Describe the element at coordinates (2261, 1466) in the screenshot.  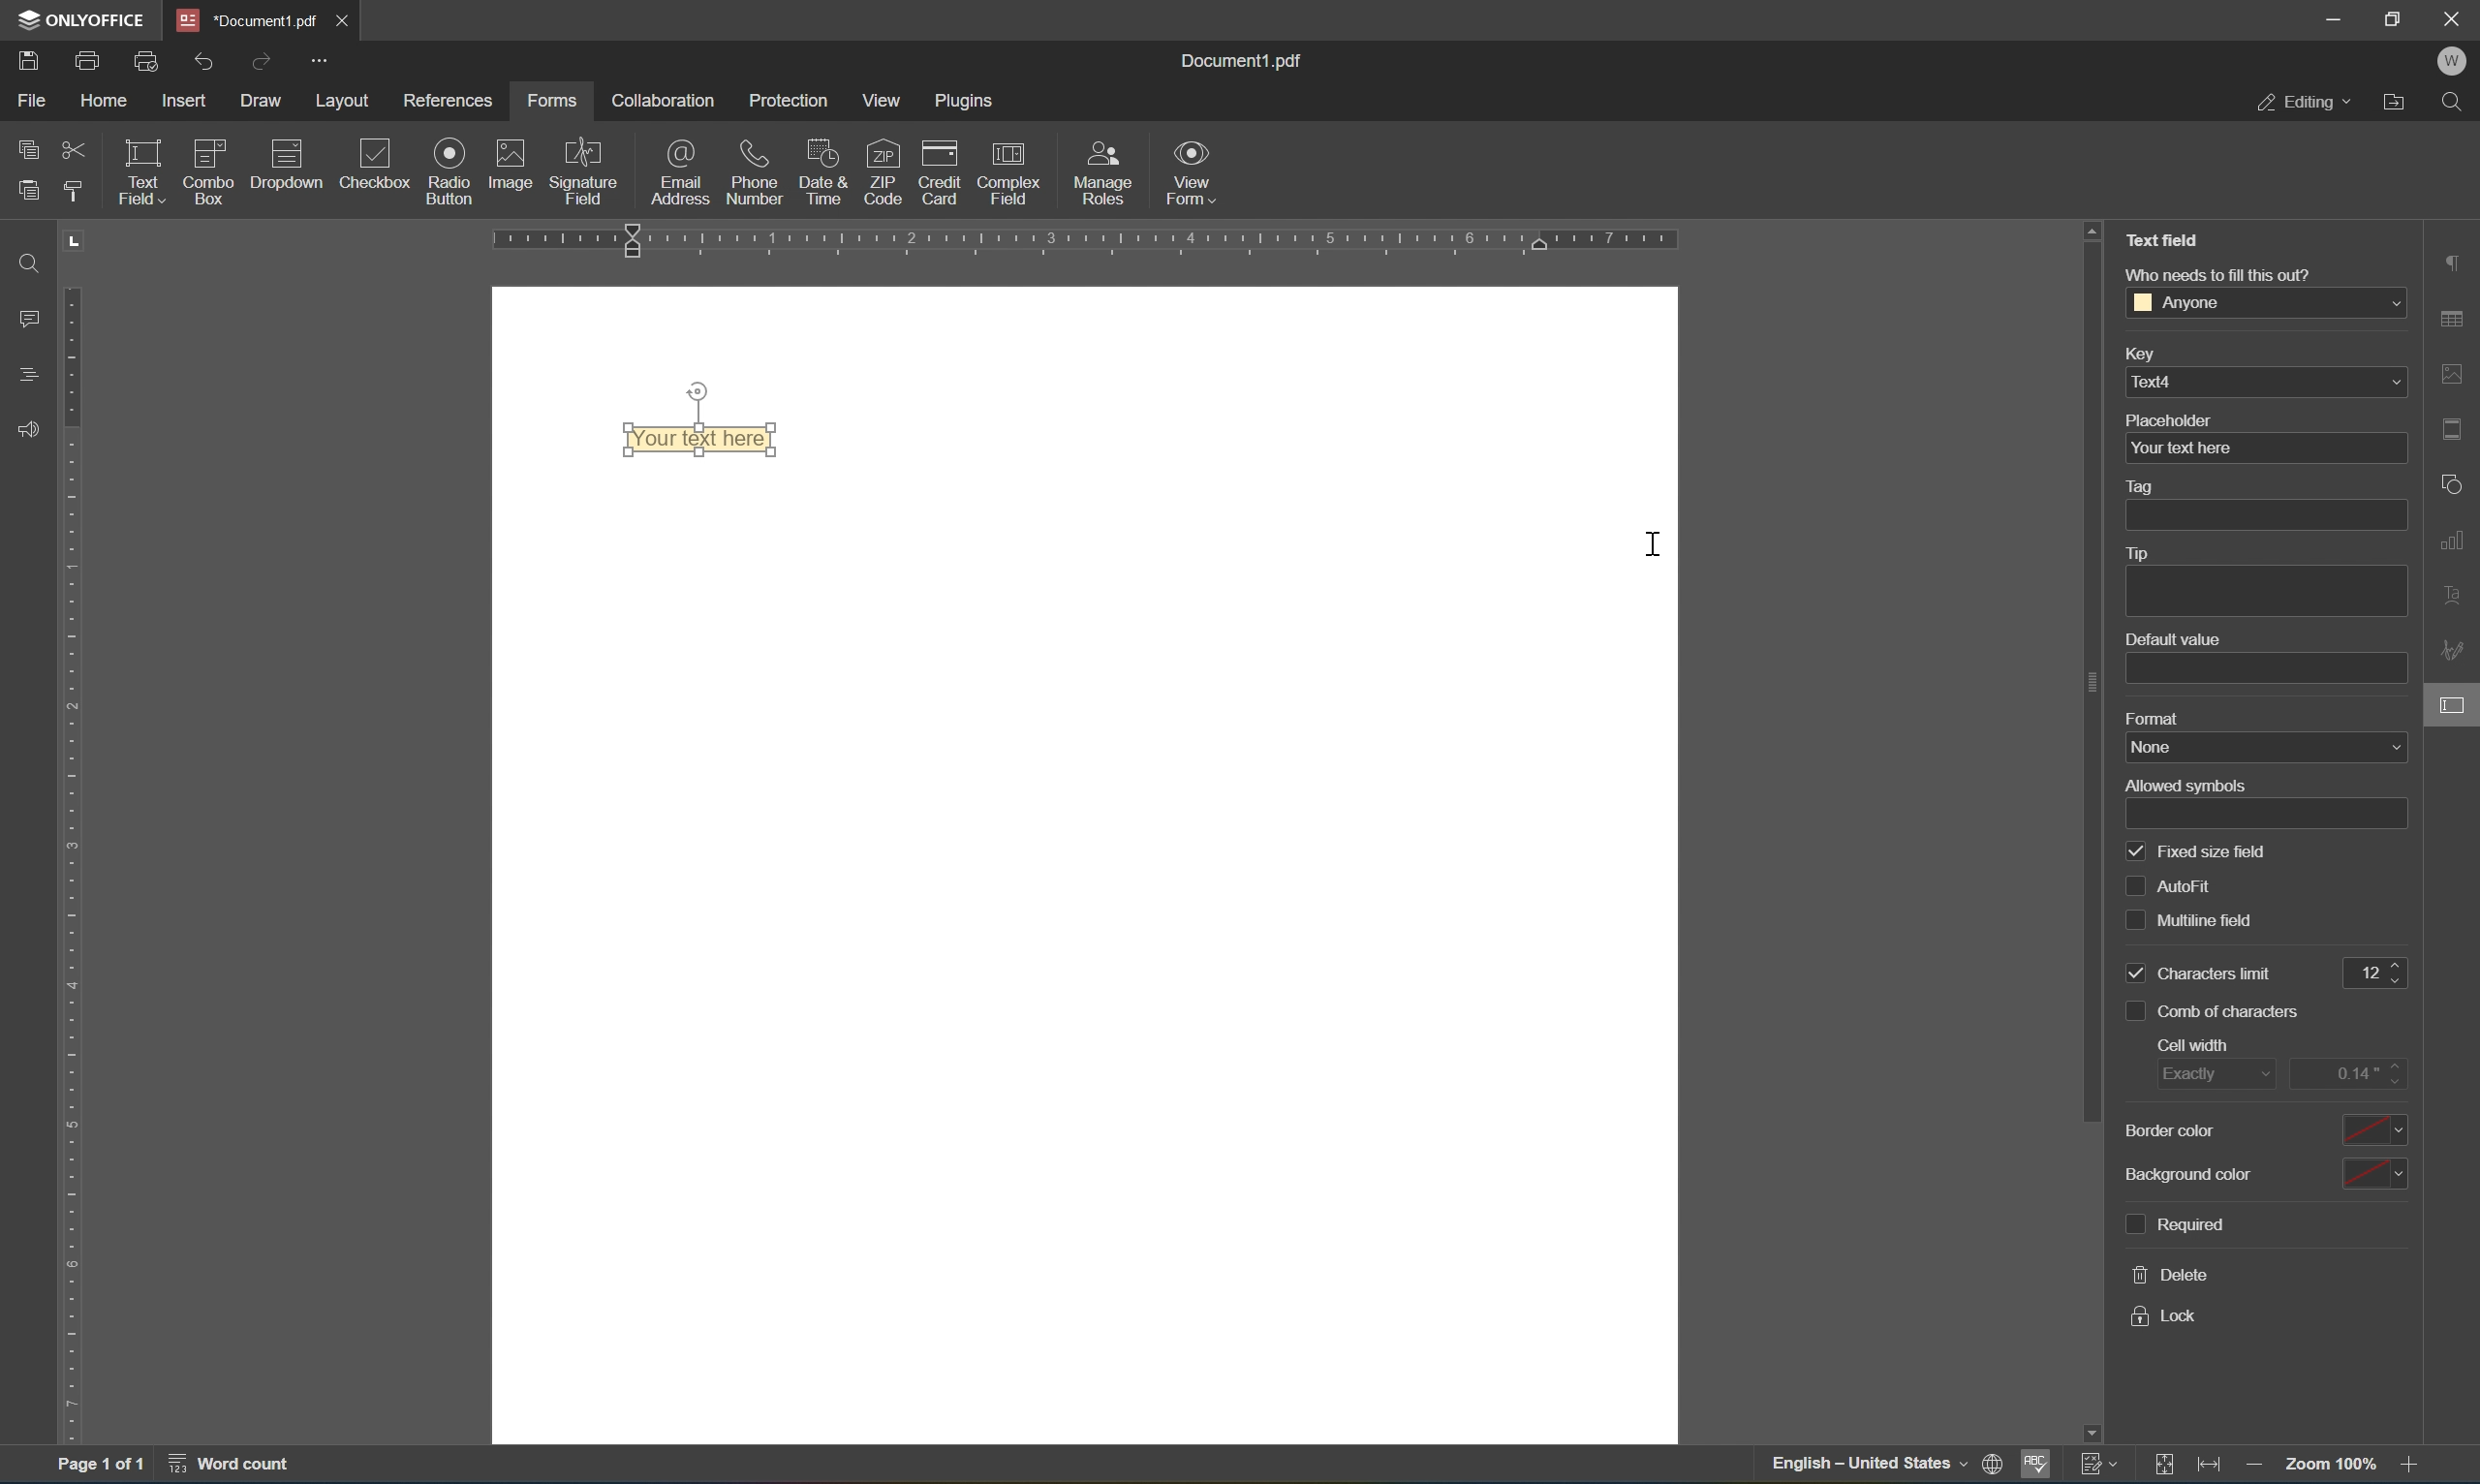
I see `Zoom out` at that location.